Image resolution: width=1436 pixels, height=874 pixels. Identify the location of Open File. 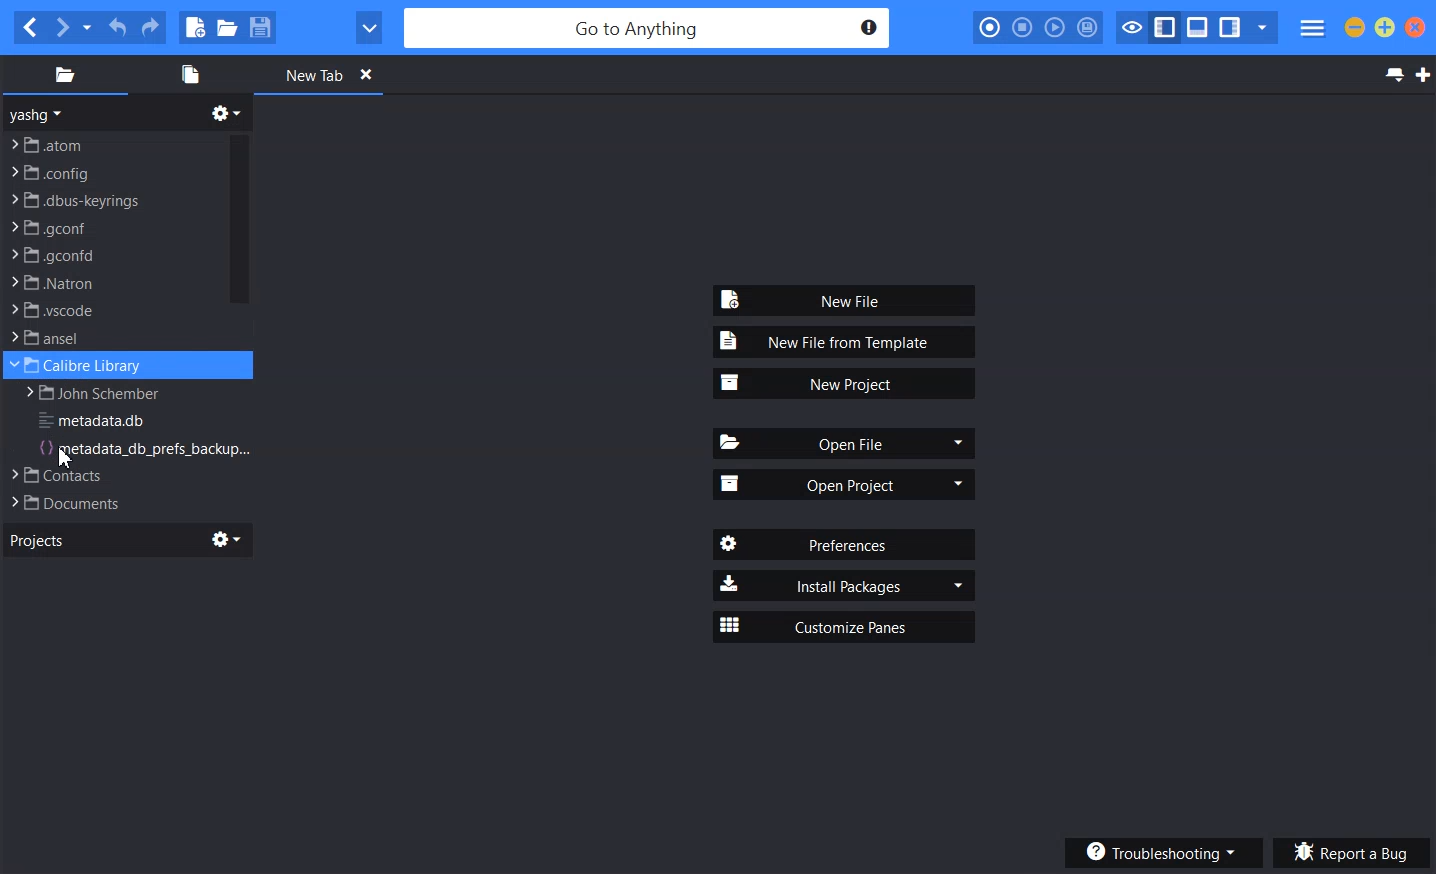
(846, 443).